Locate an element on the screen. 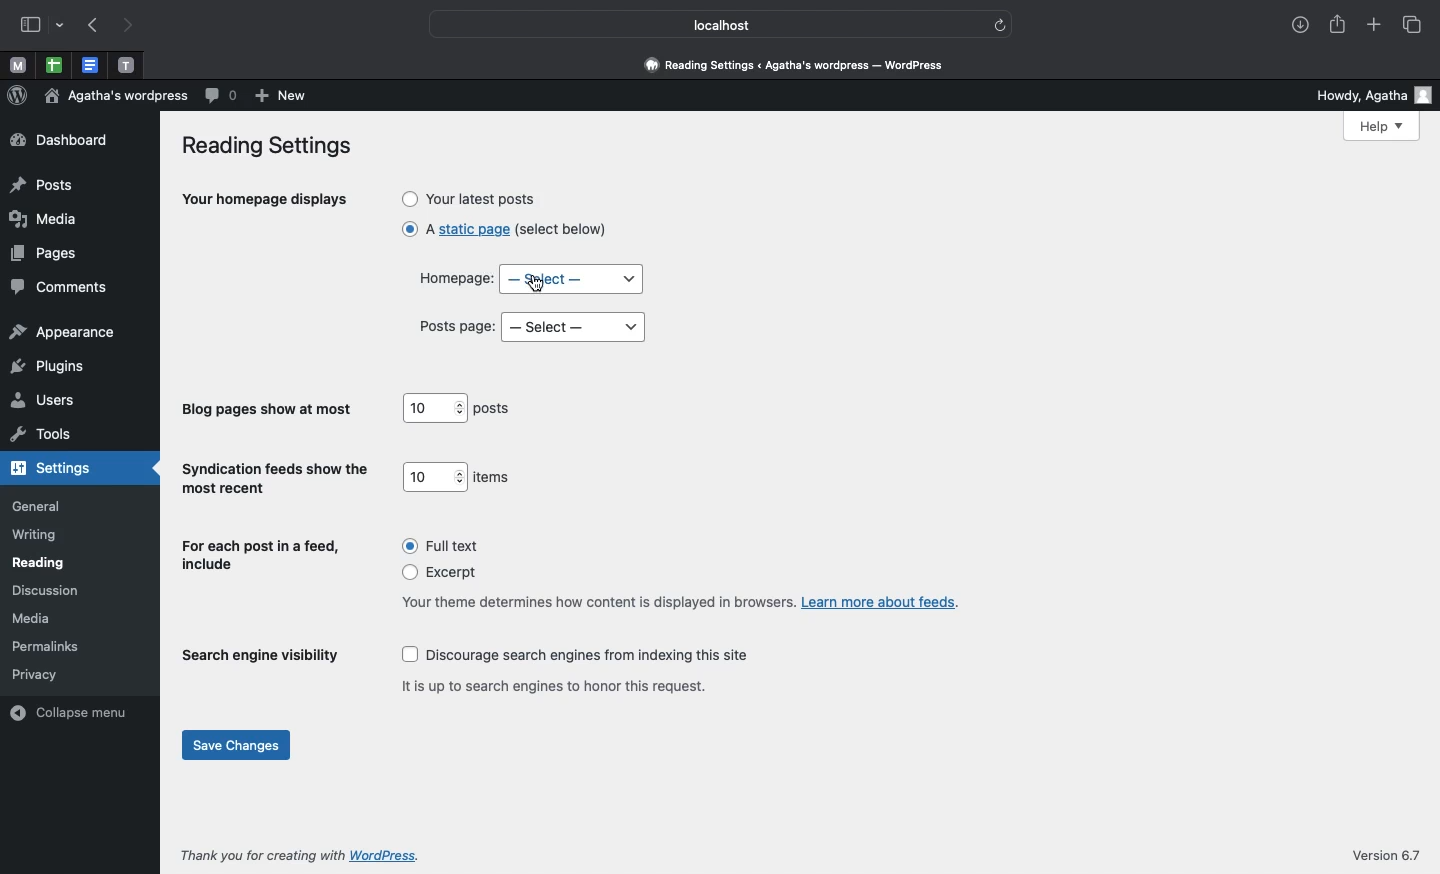 The width and height of the screenshot is (1440, 874). Tabs is located at coordinates (1416, 26).